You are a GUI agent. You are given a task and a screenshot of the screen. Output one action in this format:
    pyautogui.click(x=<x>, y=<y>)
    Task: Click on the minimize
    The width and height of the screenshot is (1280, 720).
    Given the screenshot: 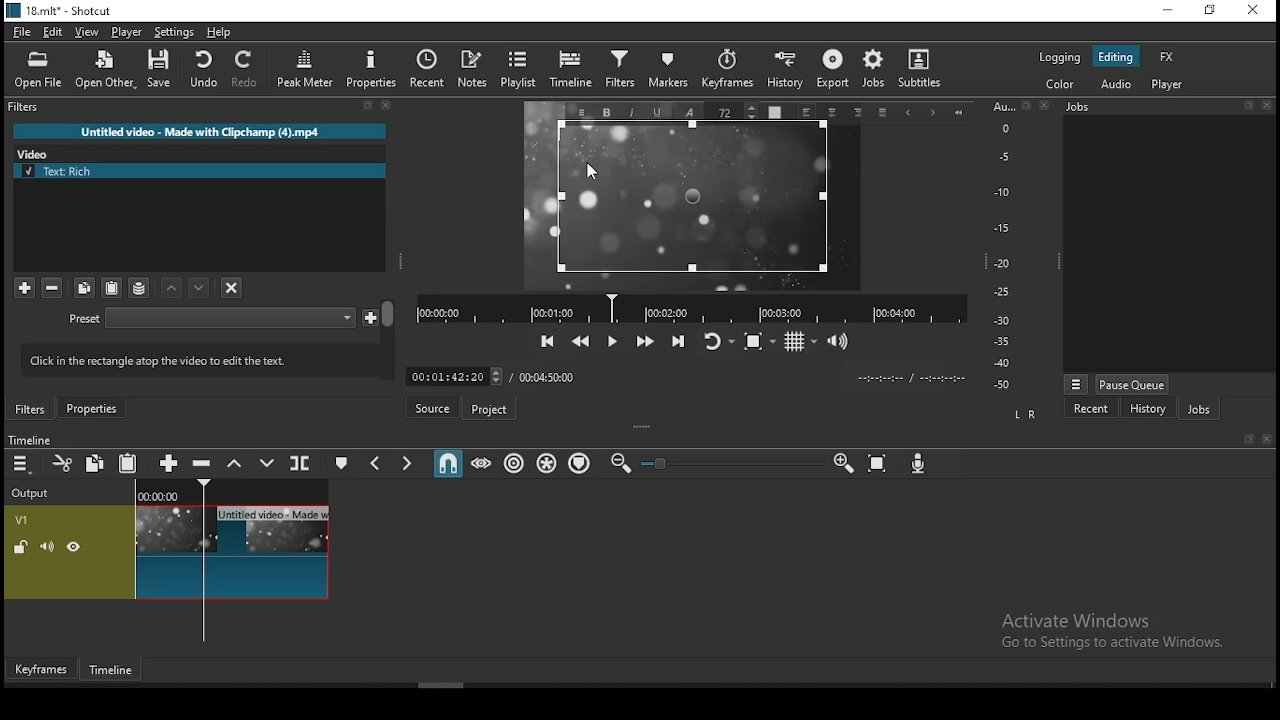 What is the action you would take?
    pyautogui.click(x=1171, y=9)
    